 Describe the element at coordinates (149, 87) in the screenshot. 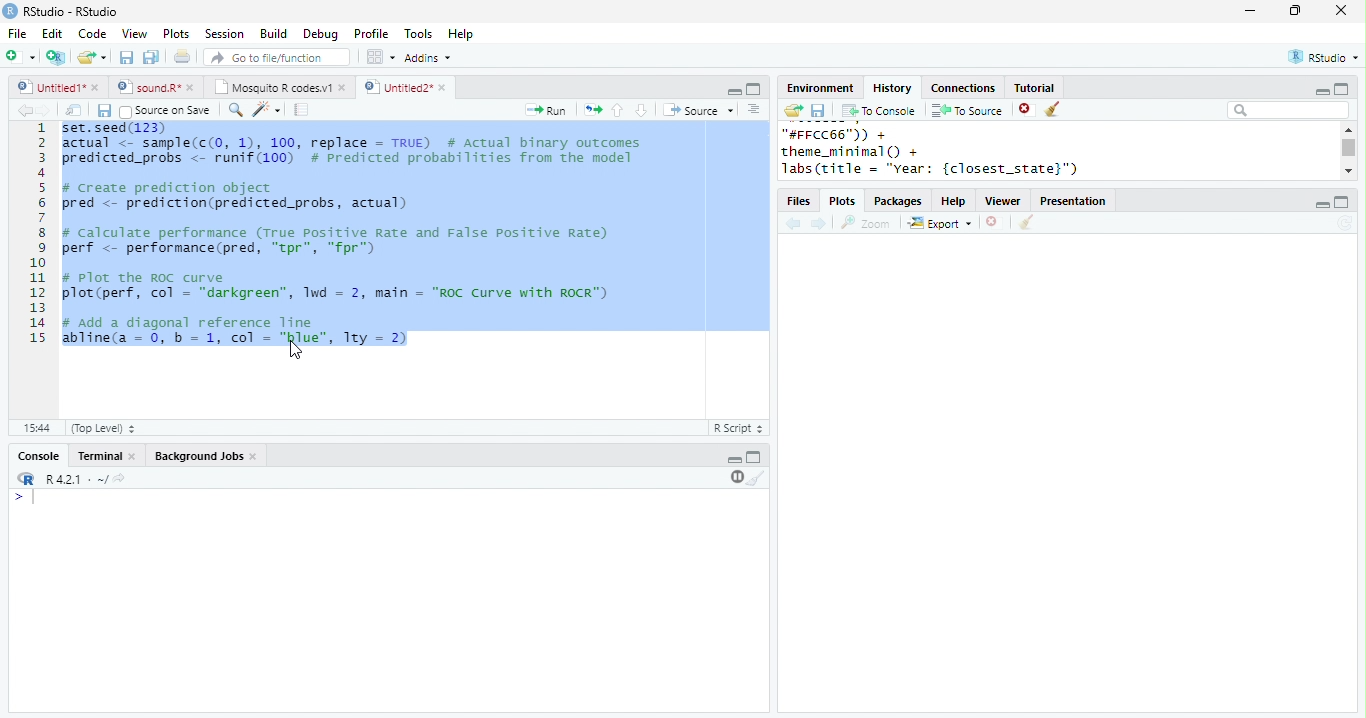

I see `sound.R` at that location.